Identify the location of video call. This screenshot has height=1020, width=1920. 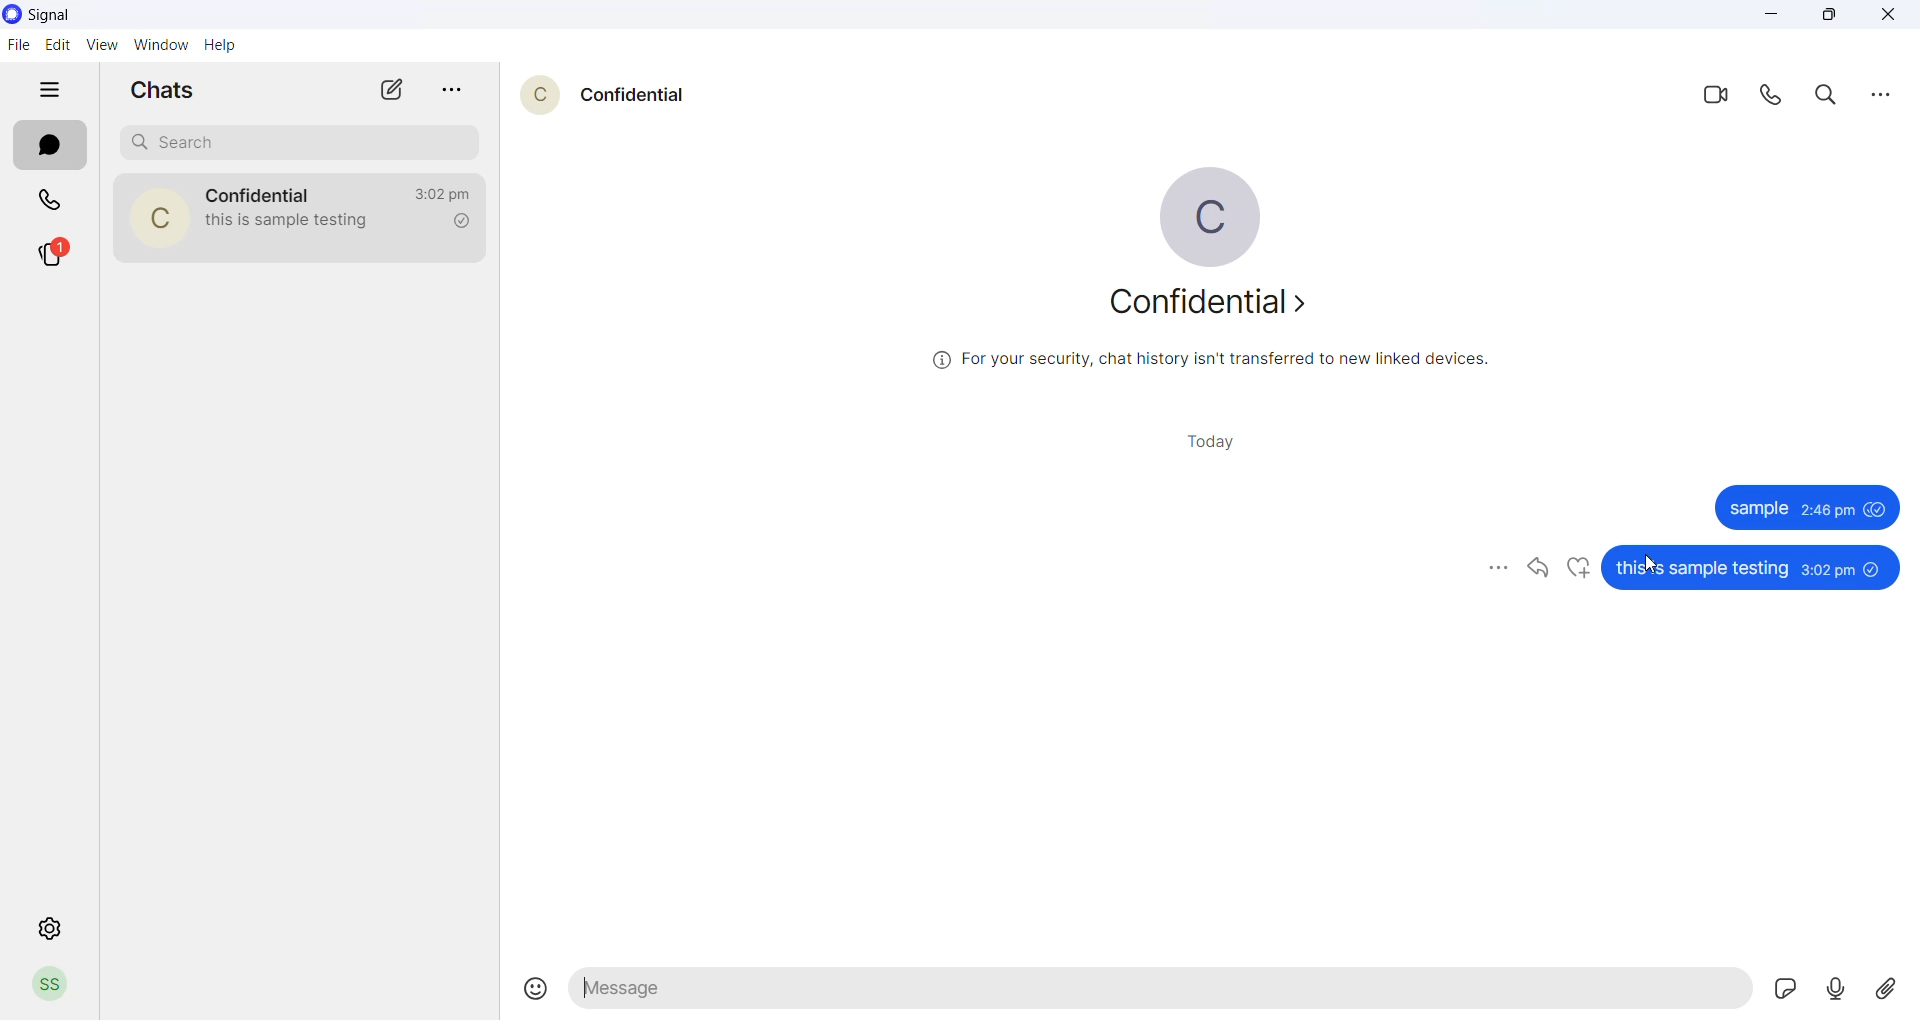
(1712, 99).